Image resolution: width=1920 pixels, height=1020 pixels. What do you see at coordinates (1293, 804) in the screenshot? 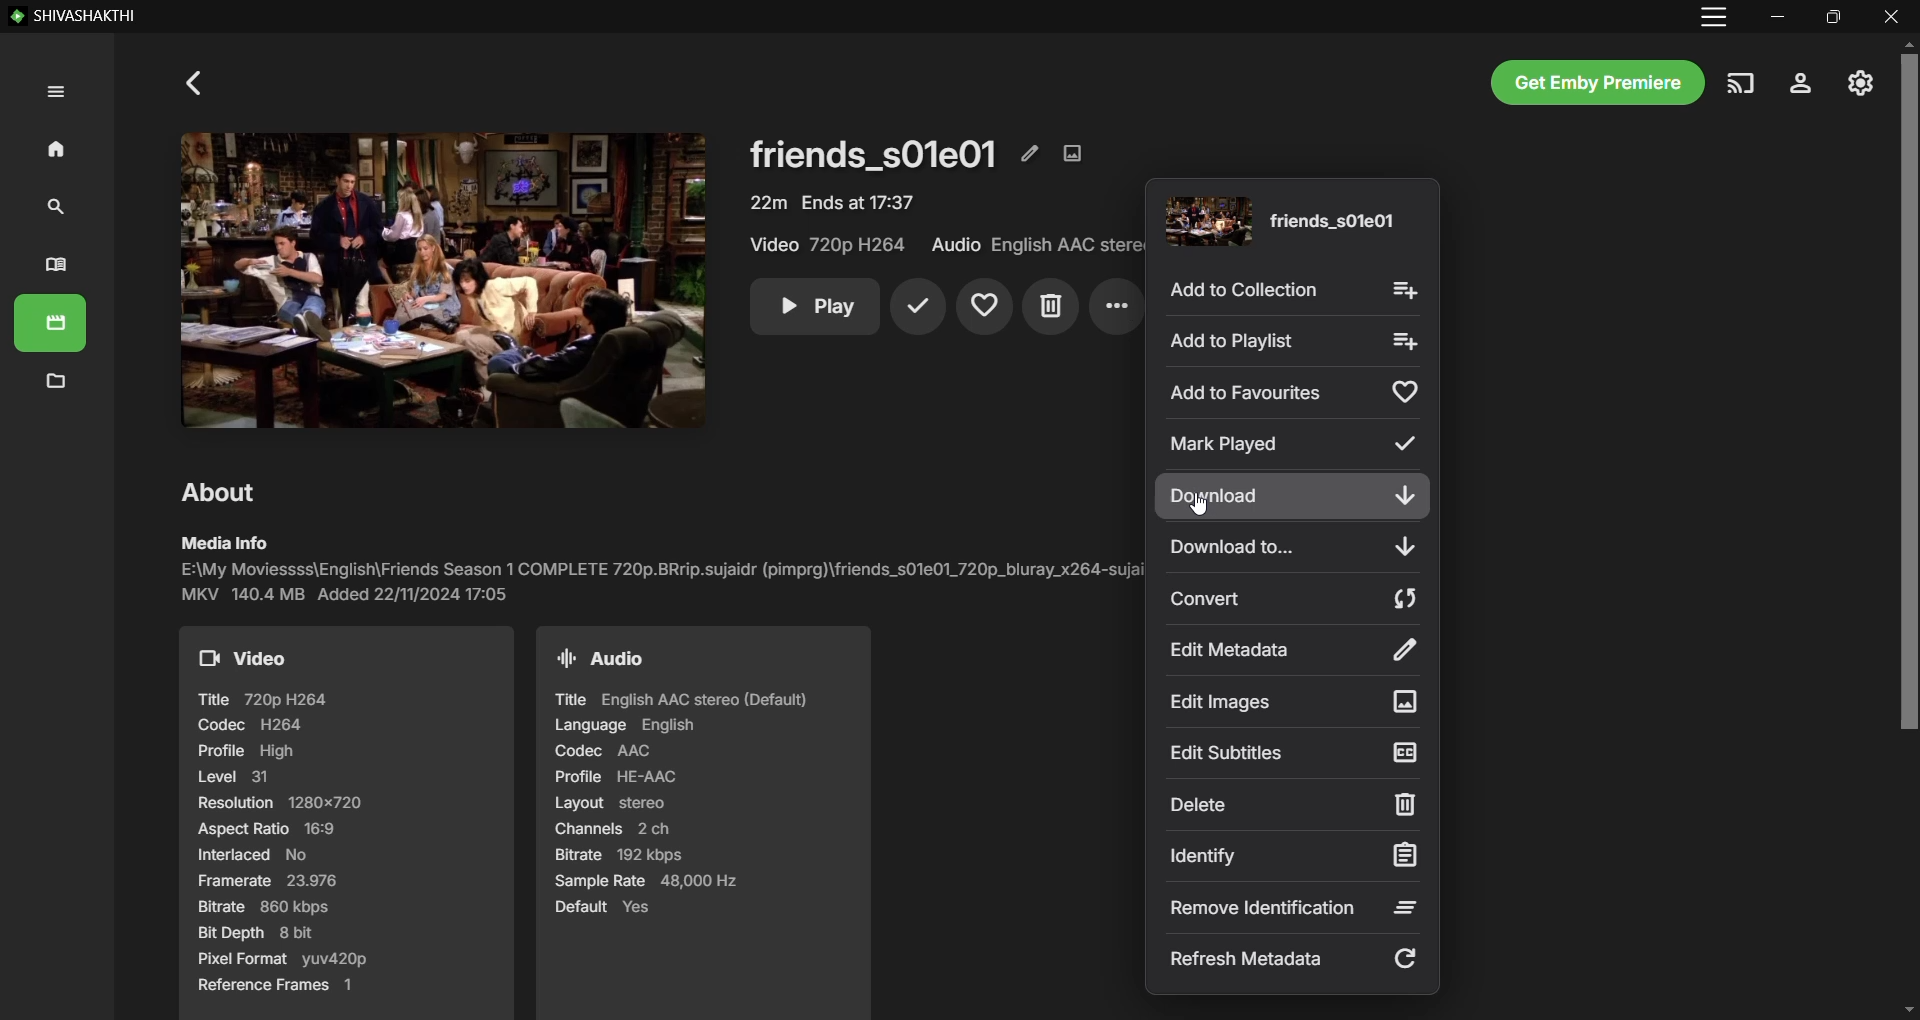
I see `Delete` at bounding box center [1293, 804].